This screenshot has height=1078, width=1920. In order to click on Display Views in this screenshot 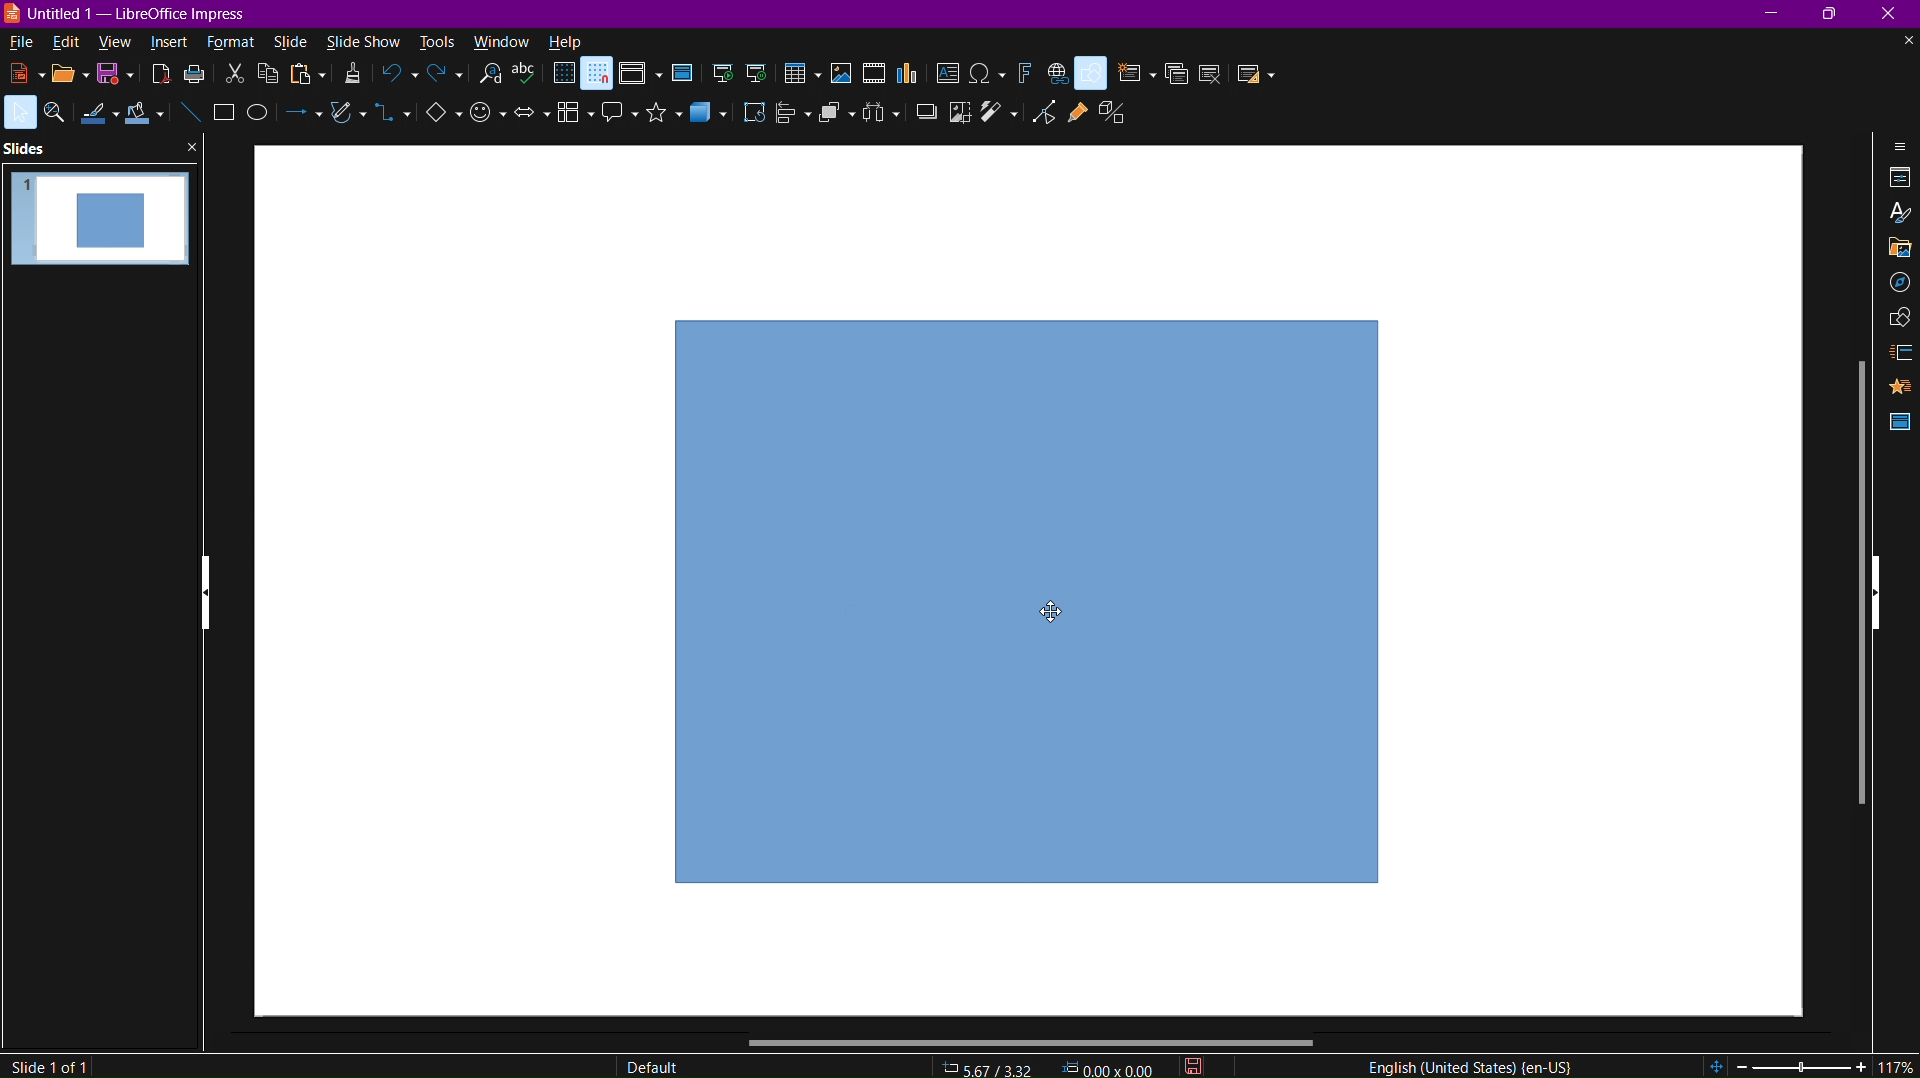, I will do `click(639, 75)`.